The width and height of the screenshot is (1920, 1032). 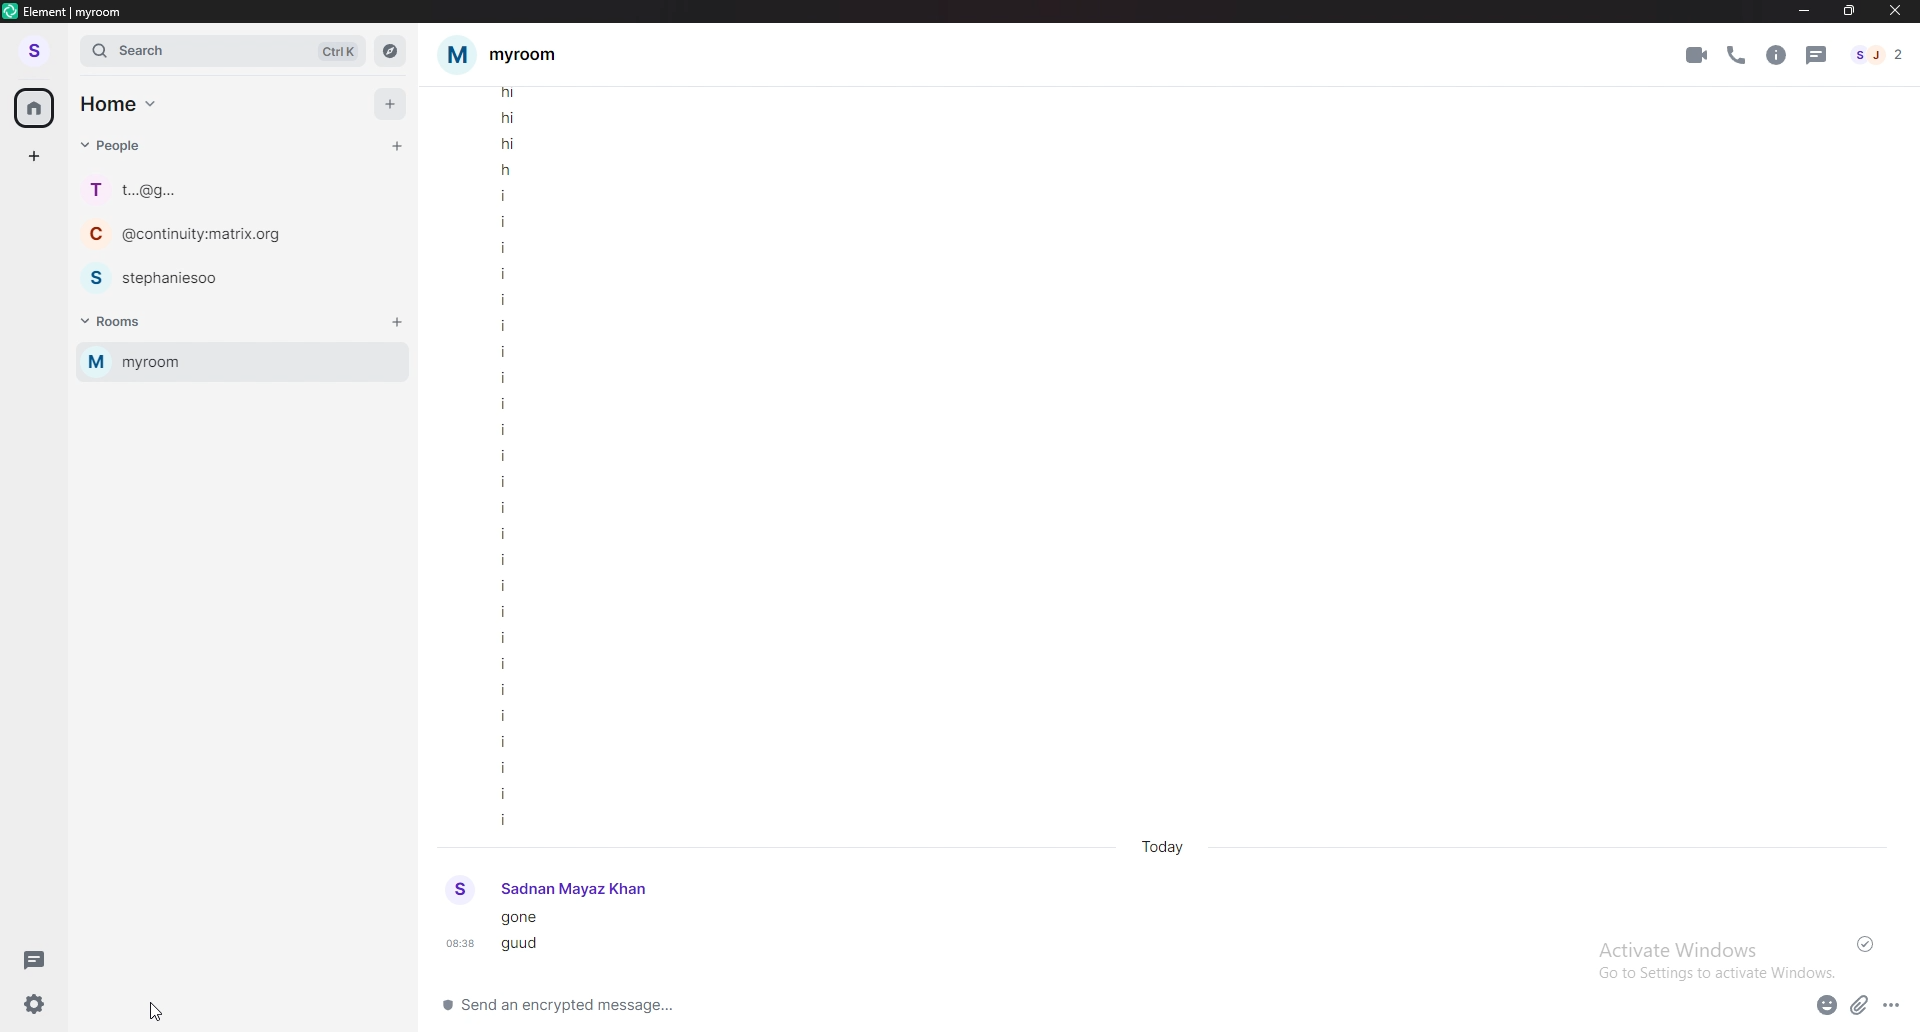 I want to click on profile, so click(x=548, y=891).